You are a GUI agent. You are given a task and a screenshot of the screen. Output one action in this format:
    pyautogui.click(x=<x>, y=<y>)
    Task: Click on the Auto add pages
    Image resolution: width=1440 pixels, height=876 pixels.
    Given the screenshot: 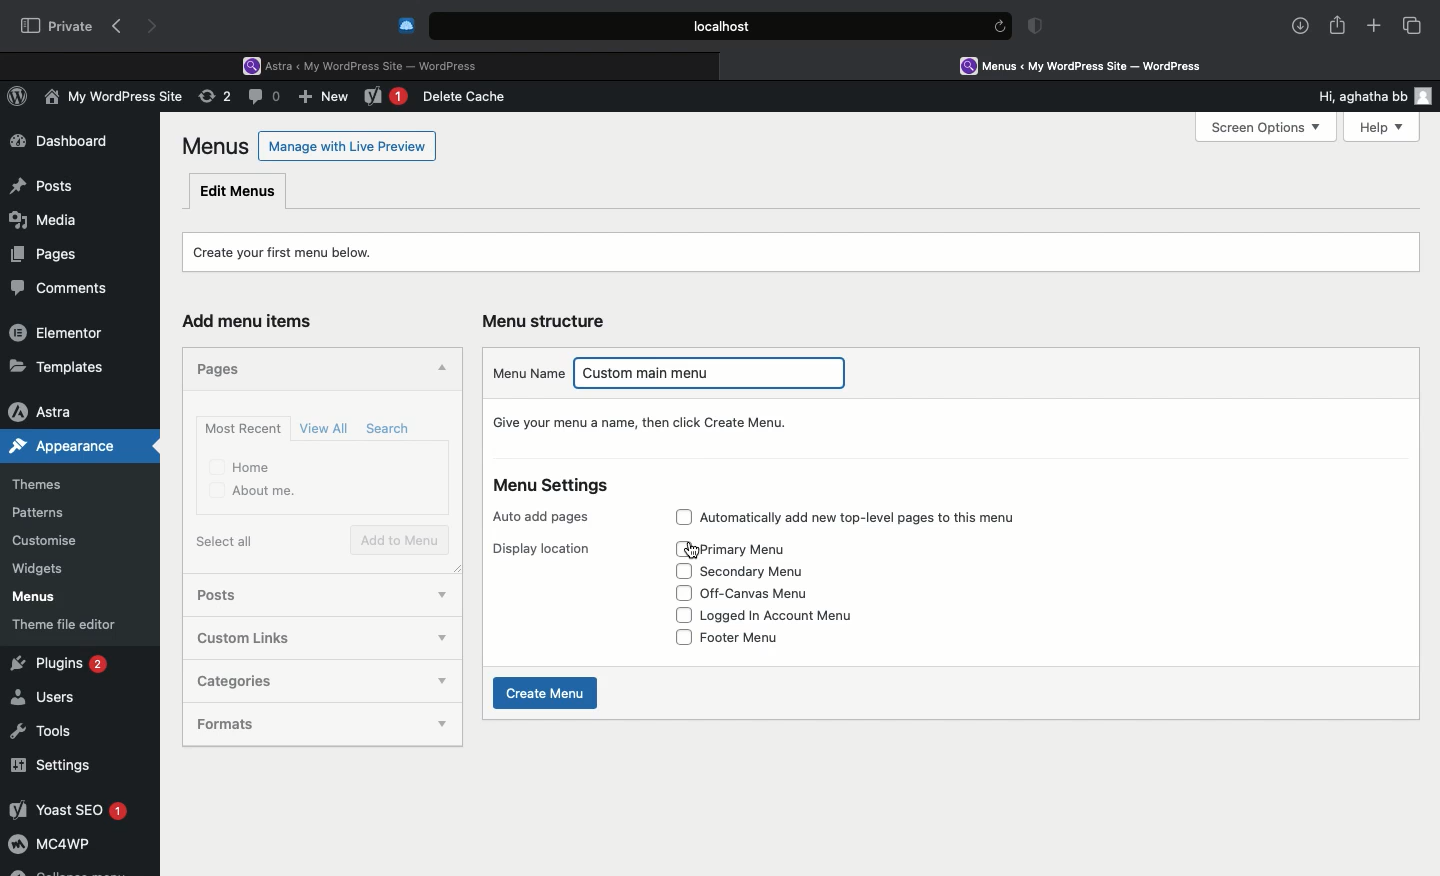 What is the action you would take?
    pyautogui.click(x=545, y=517)
    